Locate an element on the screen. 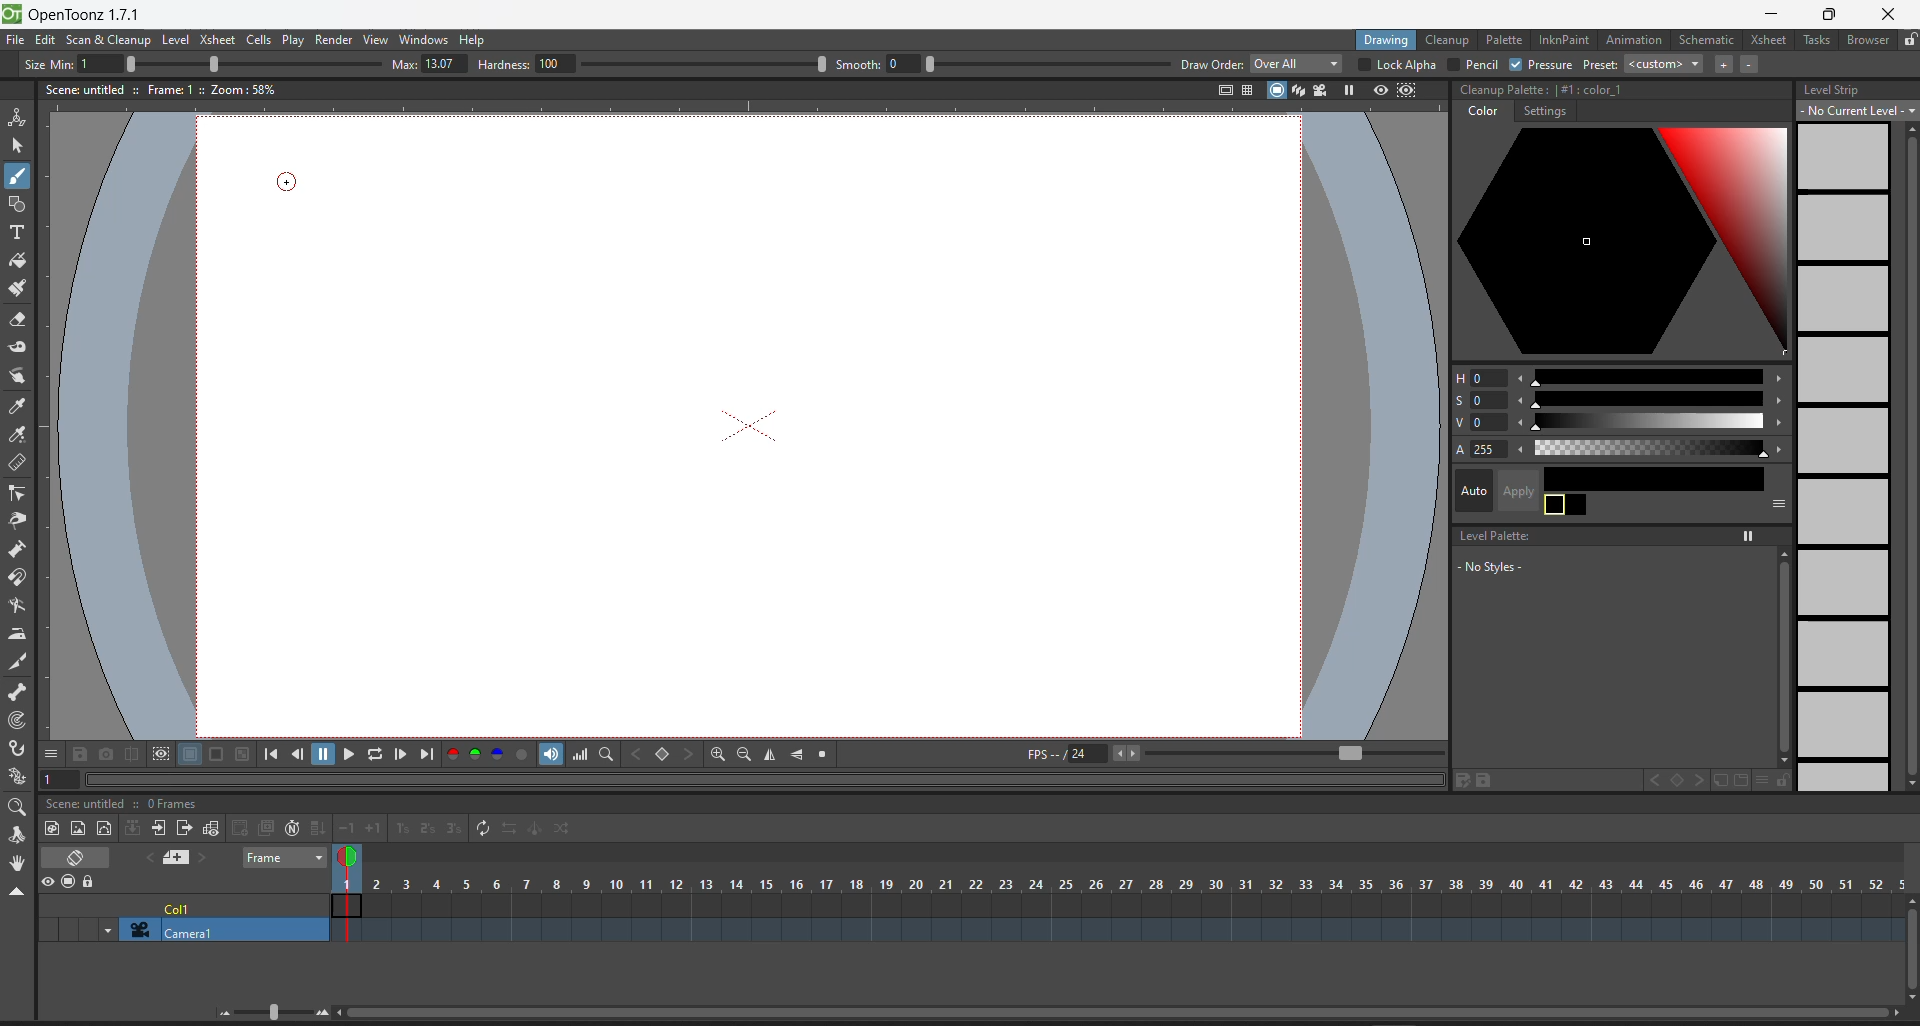 The width and height of the screenshot is (1920, 1026). keyframe indicators is located at coordinates (1131, 904).